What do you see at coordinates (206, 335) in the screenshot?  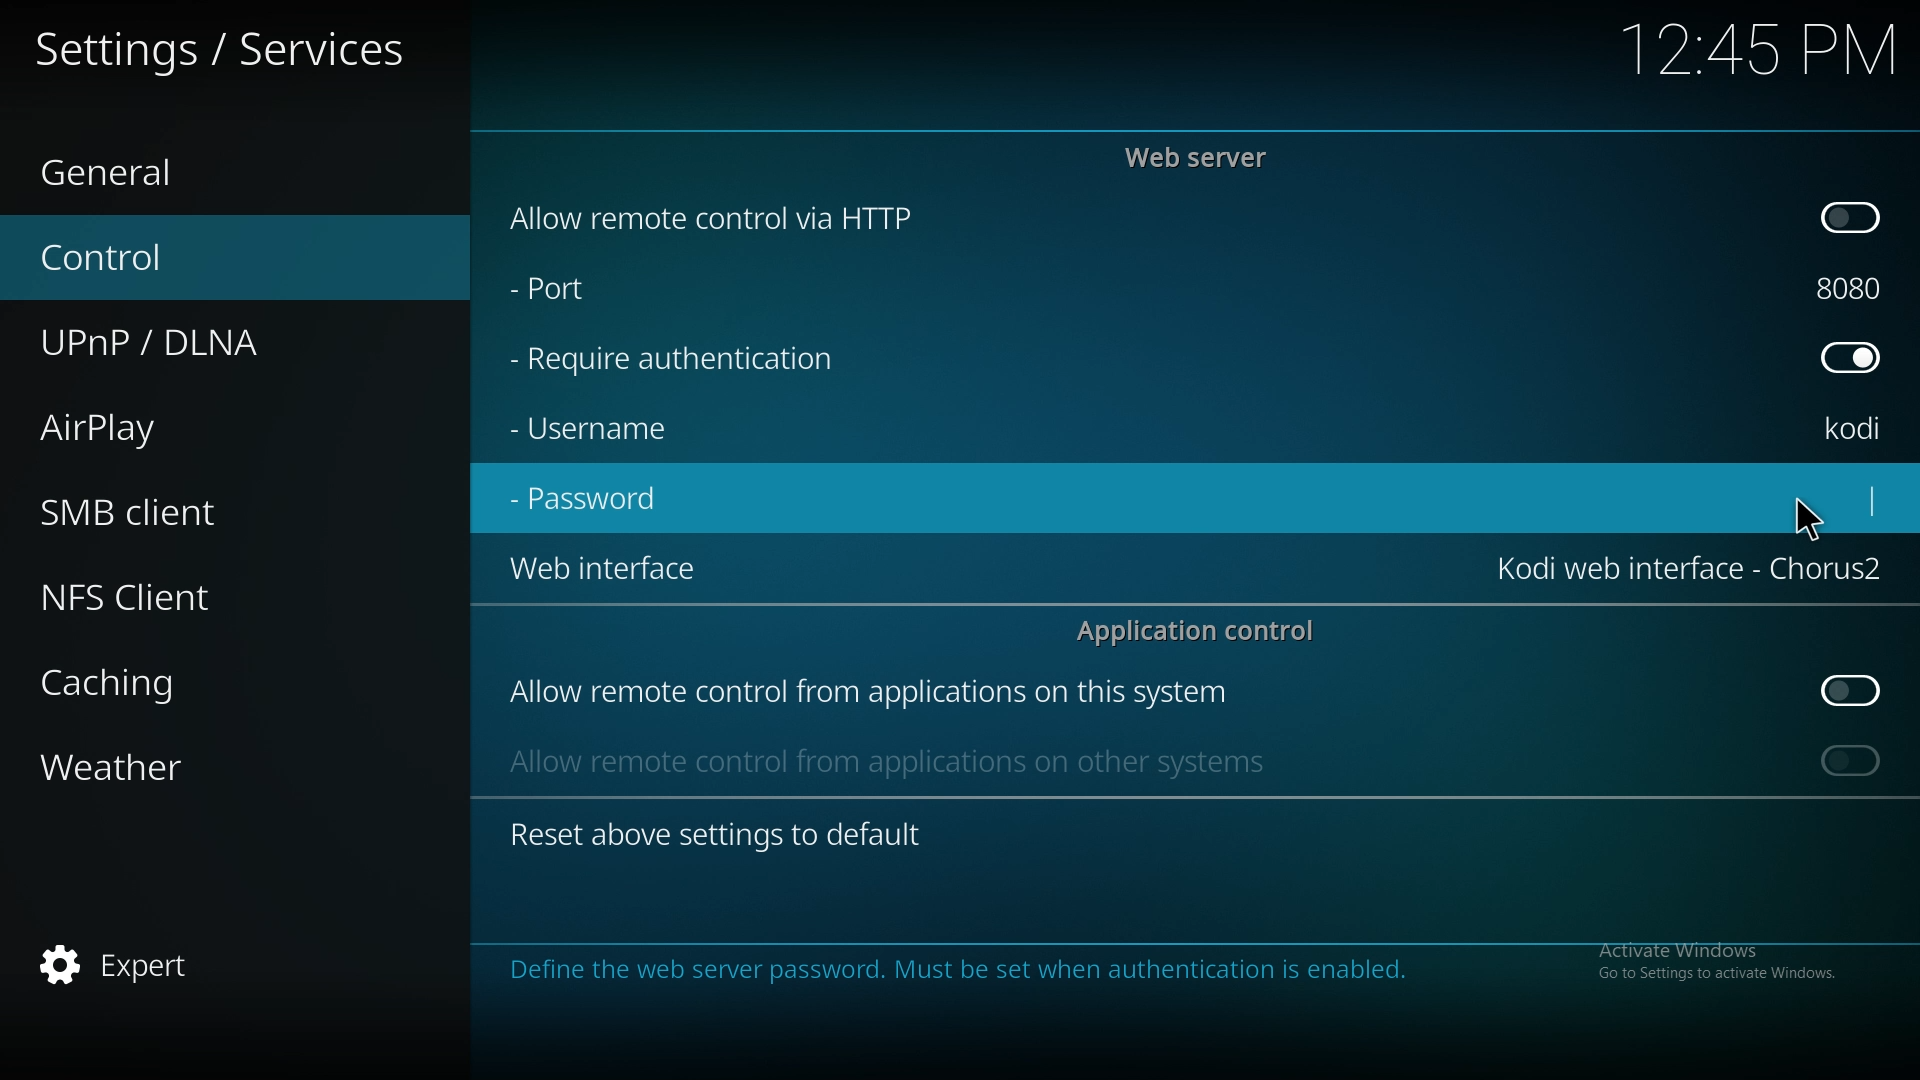 I see `upnp/dlna` at bounding box center [206, 335].